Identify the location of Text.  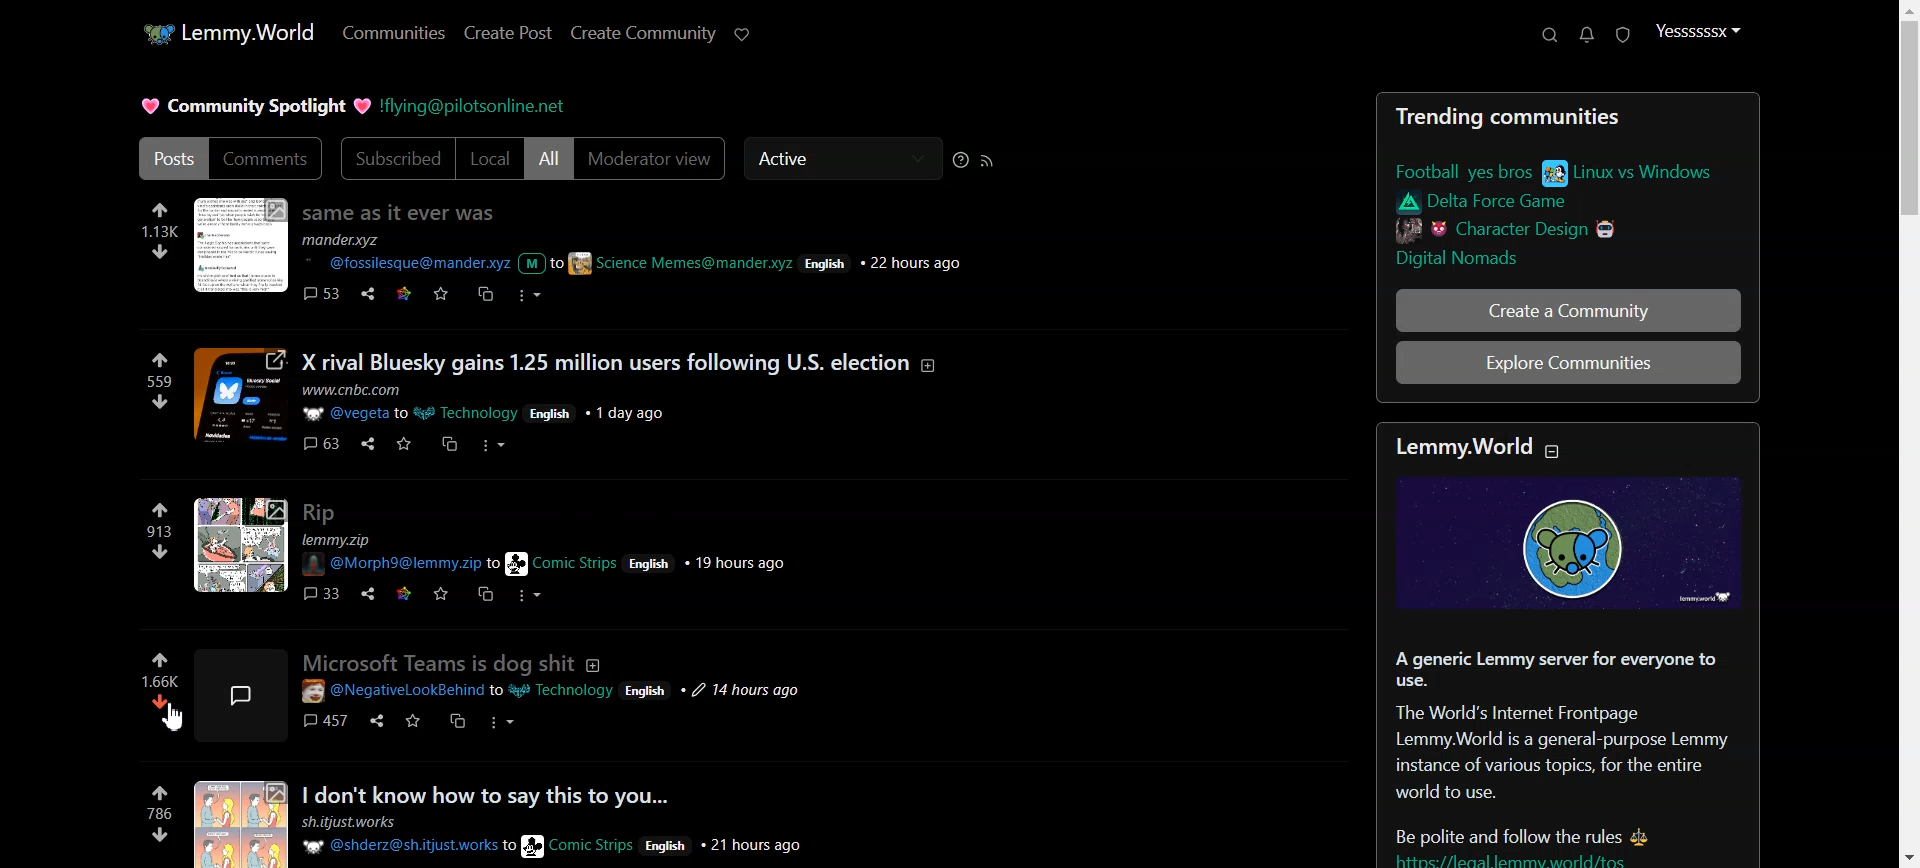
(257, 106).